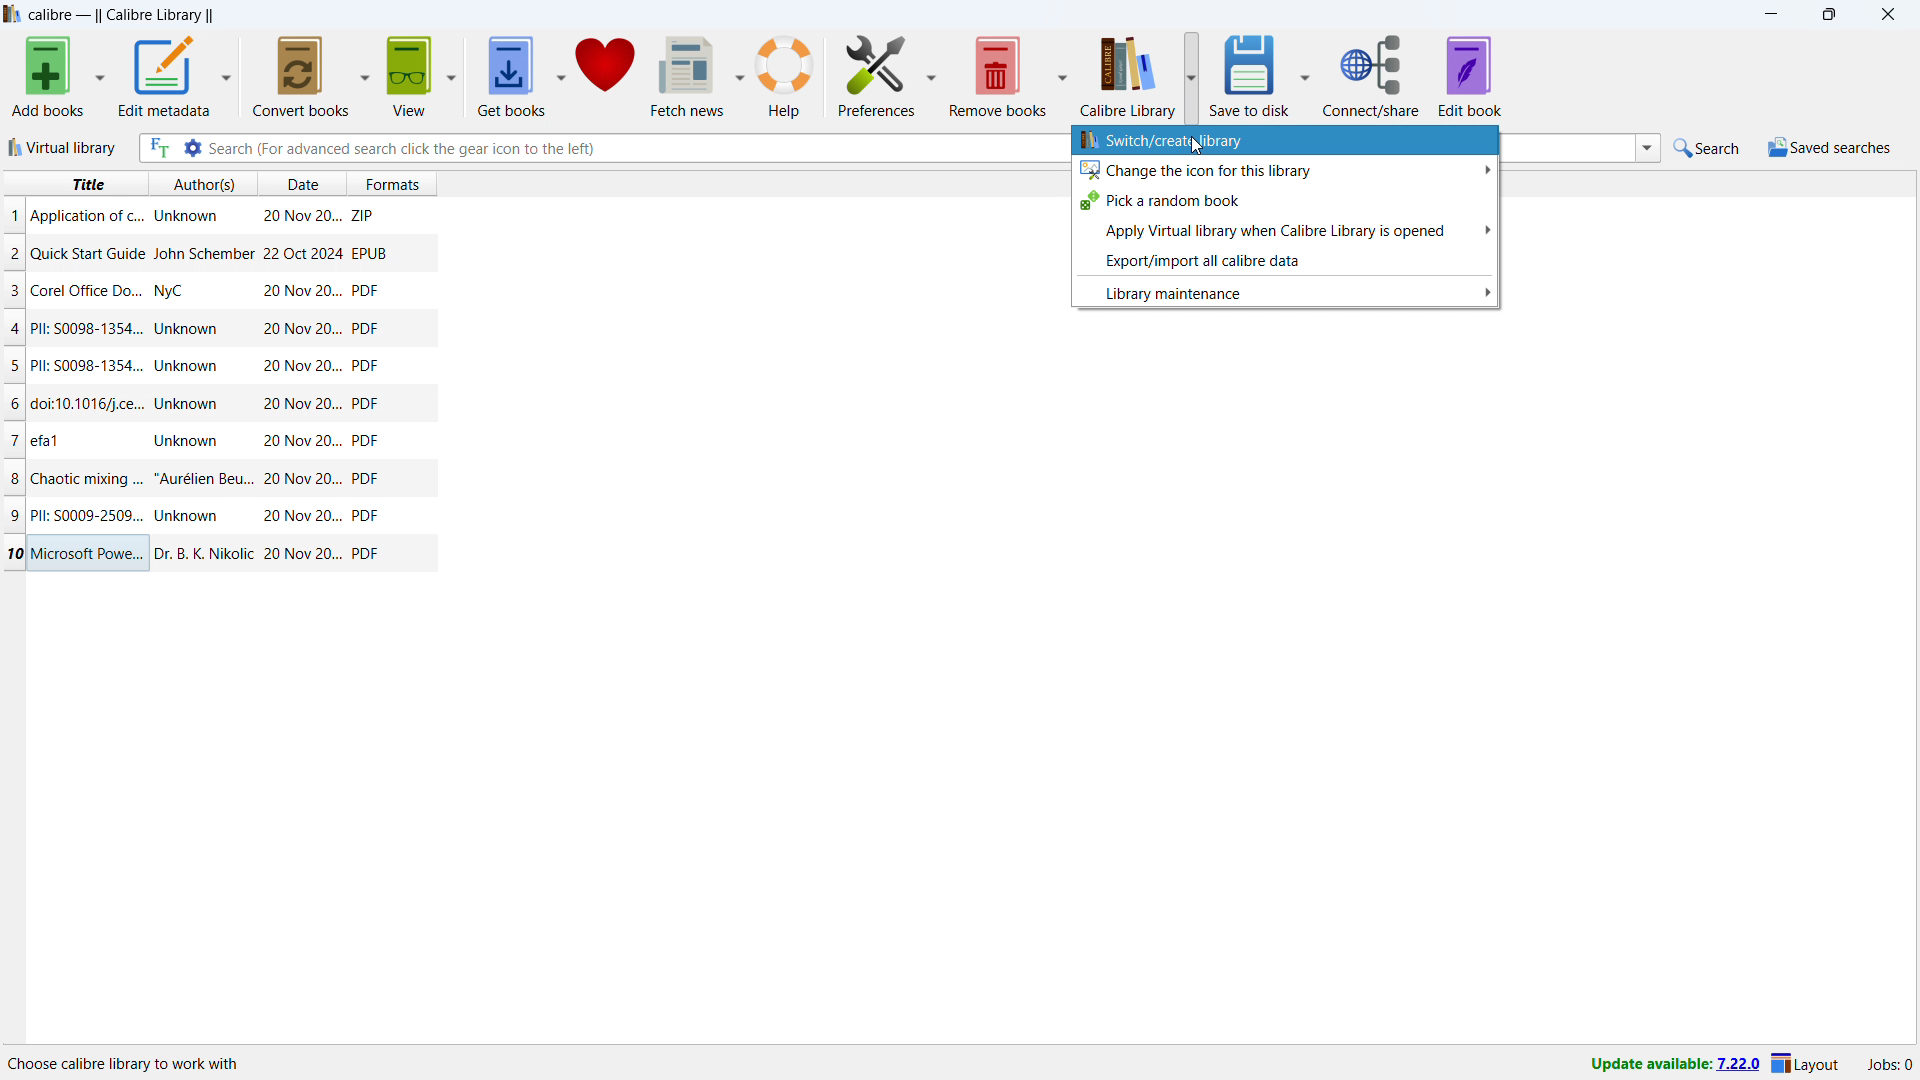 The image size is (1920, 1080). I want to click on PDF, so click(368, 480).